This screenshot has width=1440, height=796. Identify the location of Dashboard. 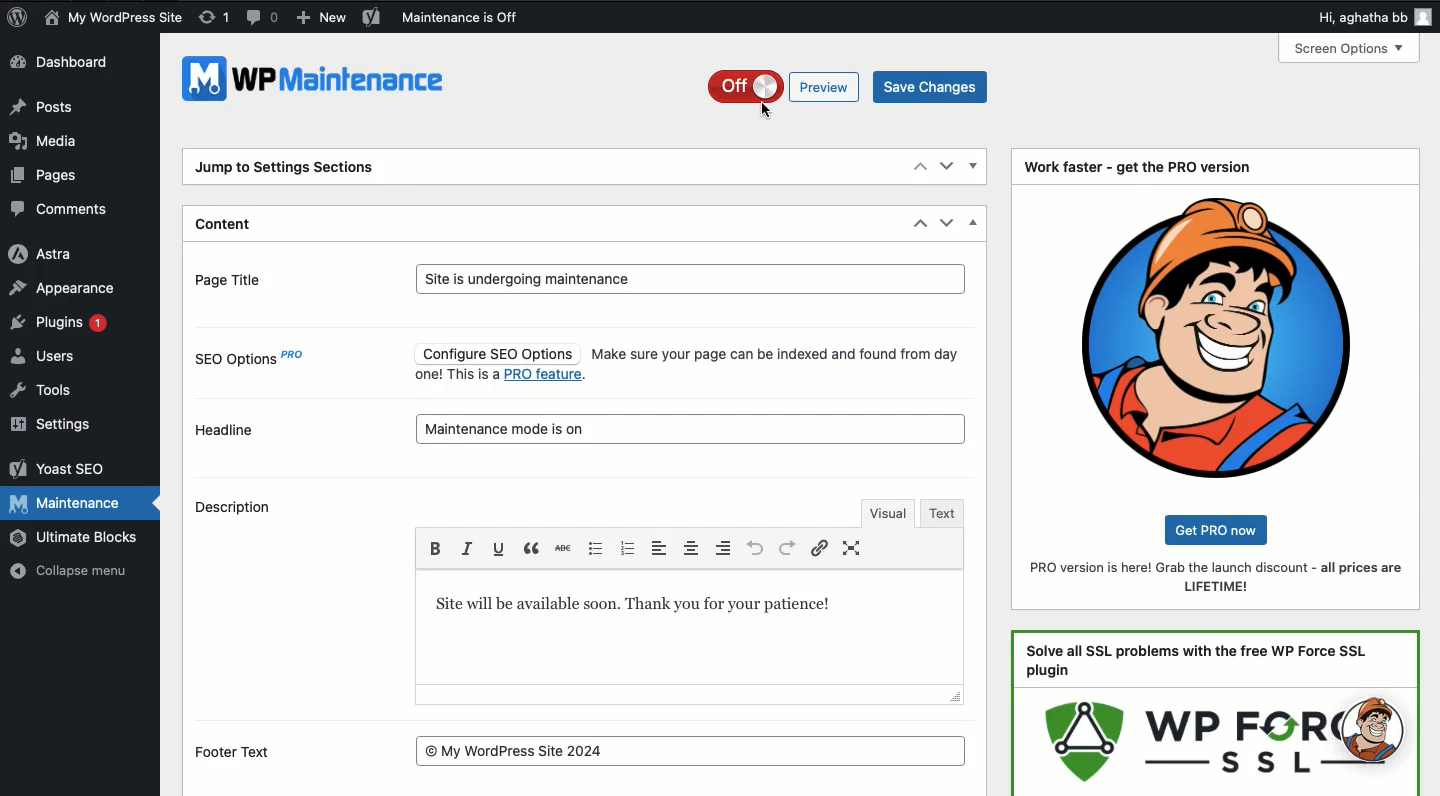
(63, 64).